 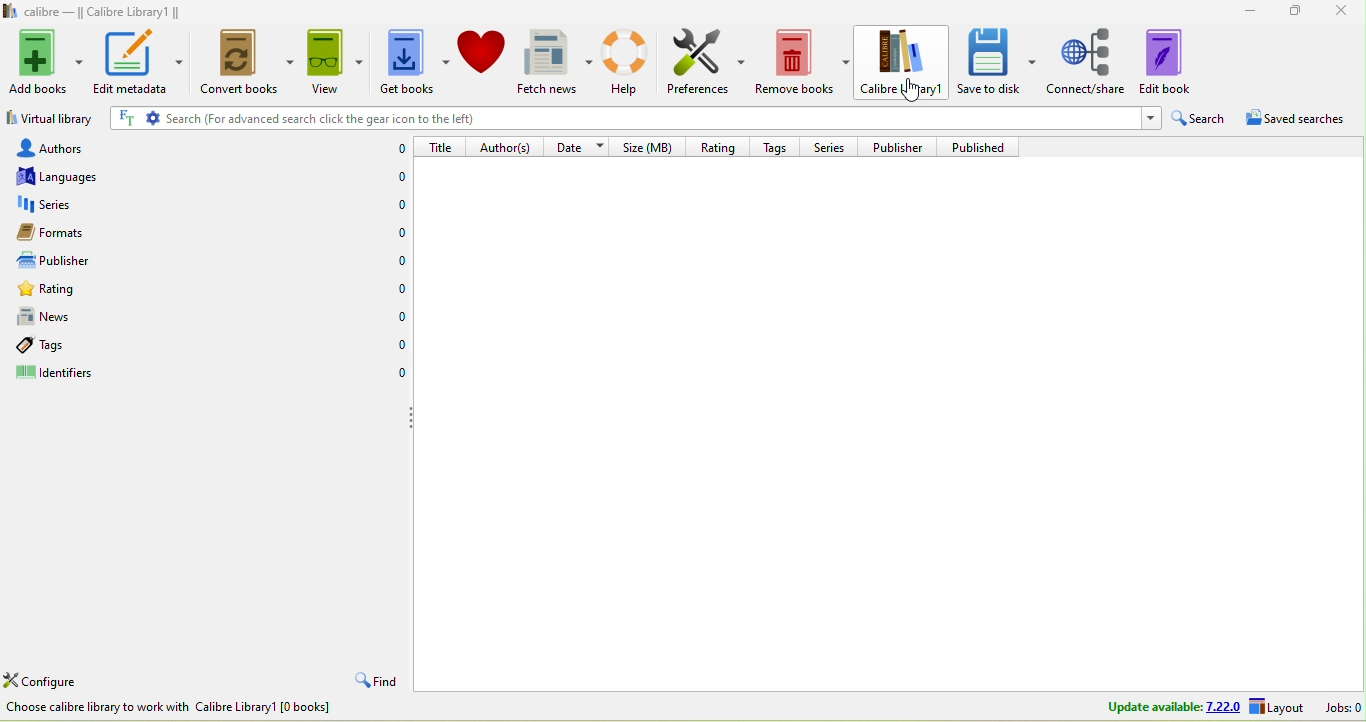 What do you see at coordinates (1343, 707) in the screenshot?
I see `jobs 0` at bounding box center [1343, 707].